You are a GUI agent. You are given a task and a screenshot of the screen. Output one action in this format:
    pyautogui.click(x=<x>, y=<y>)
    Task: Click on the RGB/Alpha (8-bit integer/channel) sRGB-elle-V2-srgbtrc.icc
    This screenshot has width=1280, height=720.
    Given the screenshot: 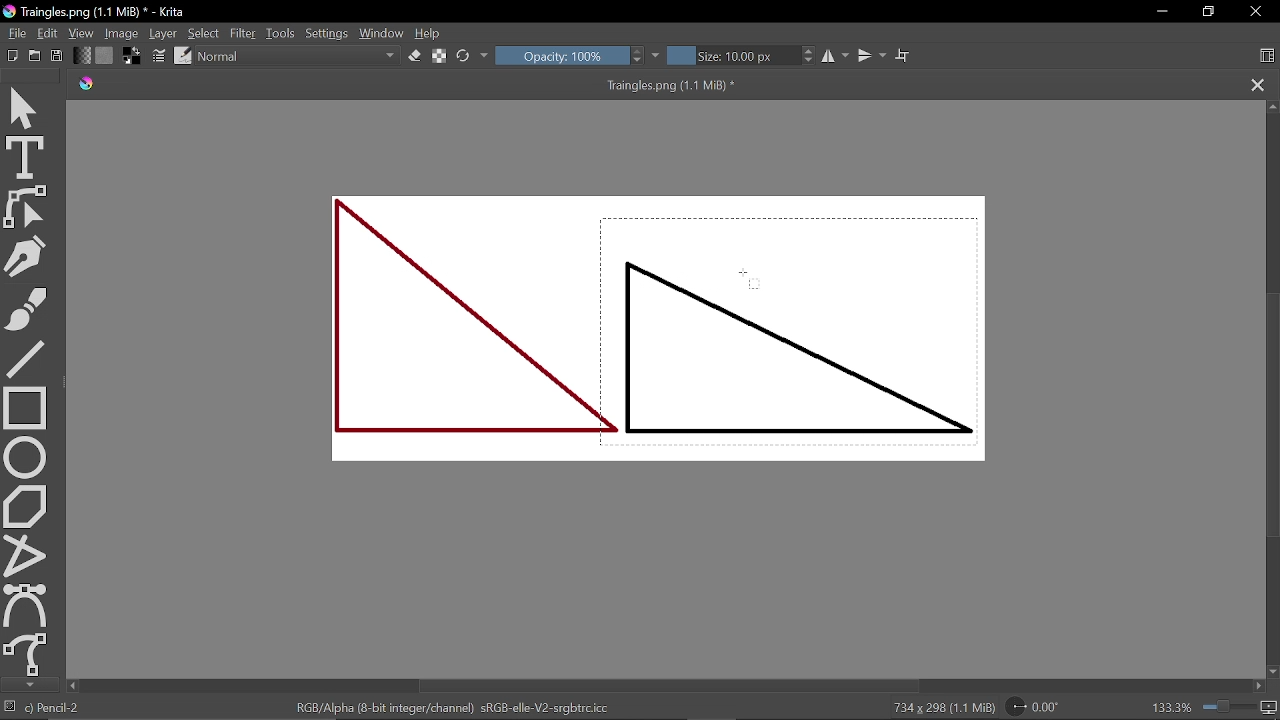 What is the action you would take?
    pyautogui.click(x=450, y=706)
    